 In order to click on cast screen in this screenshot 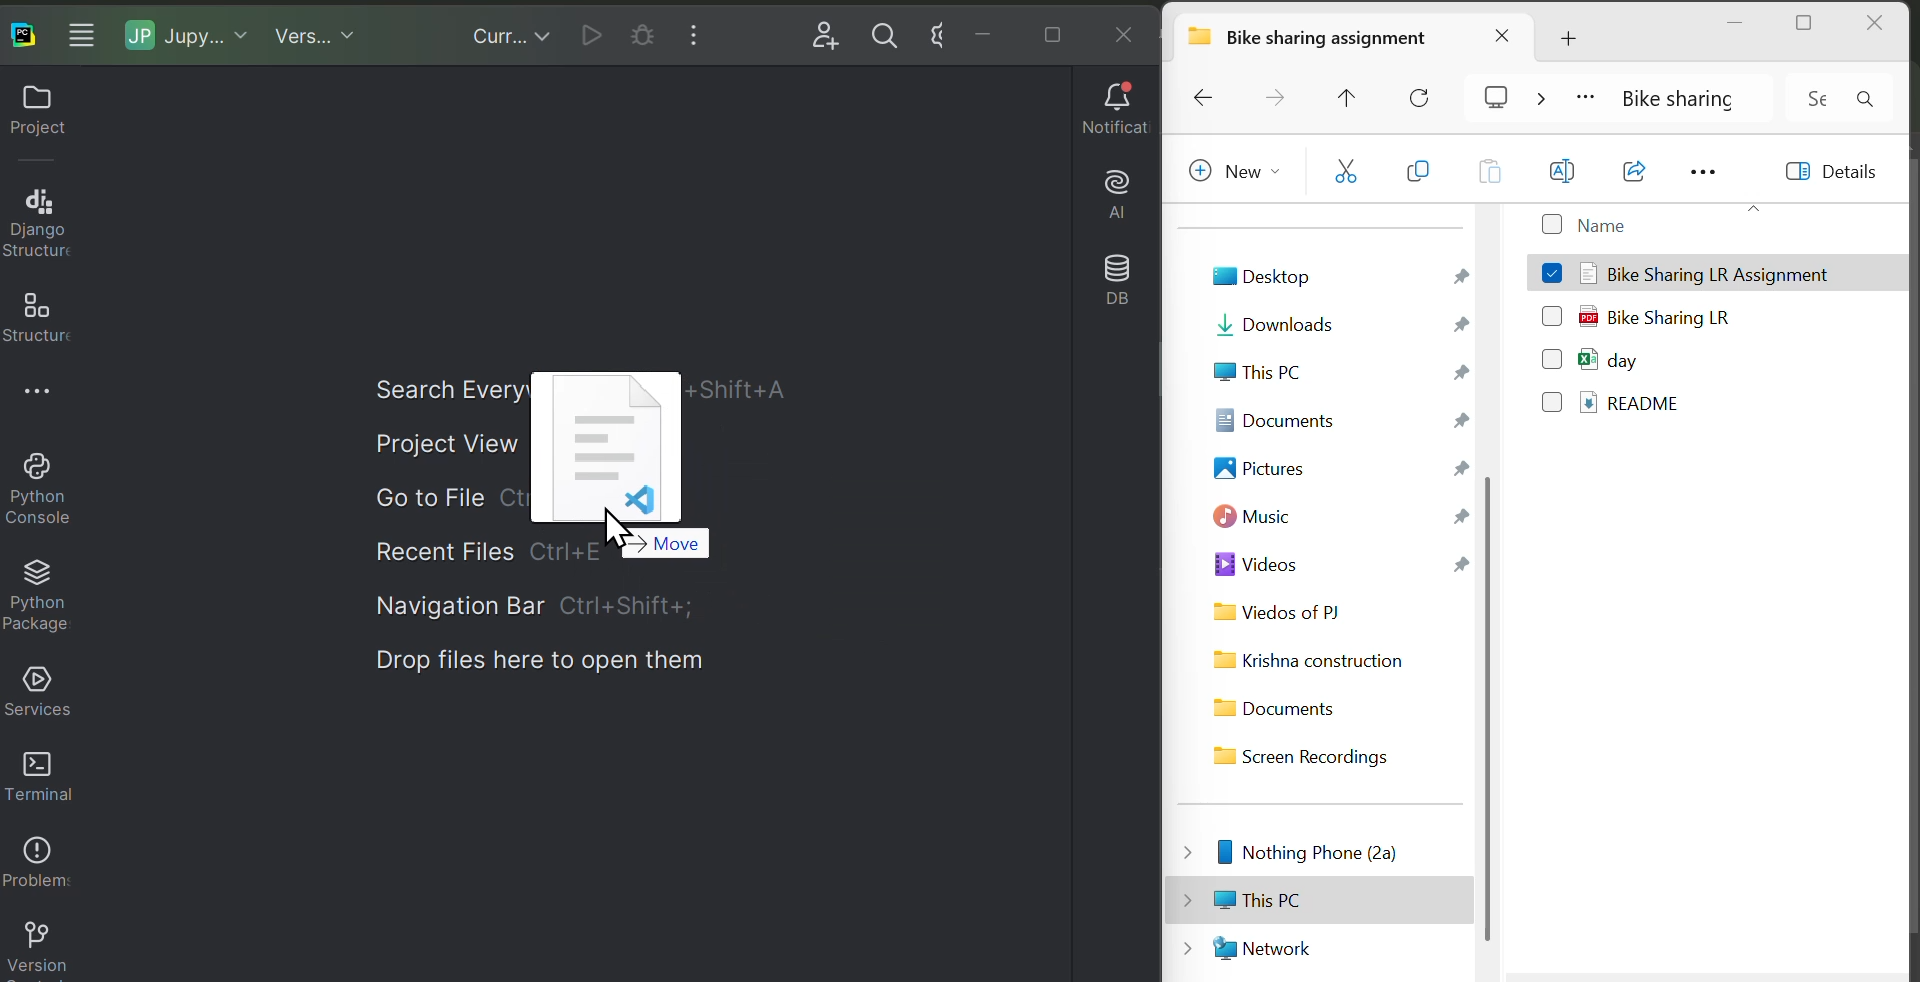, I will do `click(1511, 100)`.